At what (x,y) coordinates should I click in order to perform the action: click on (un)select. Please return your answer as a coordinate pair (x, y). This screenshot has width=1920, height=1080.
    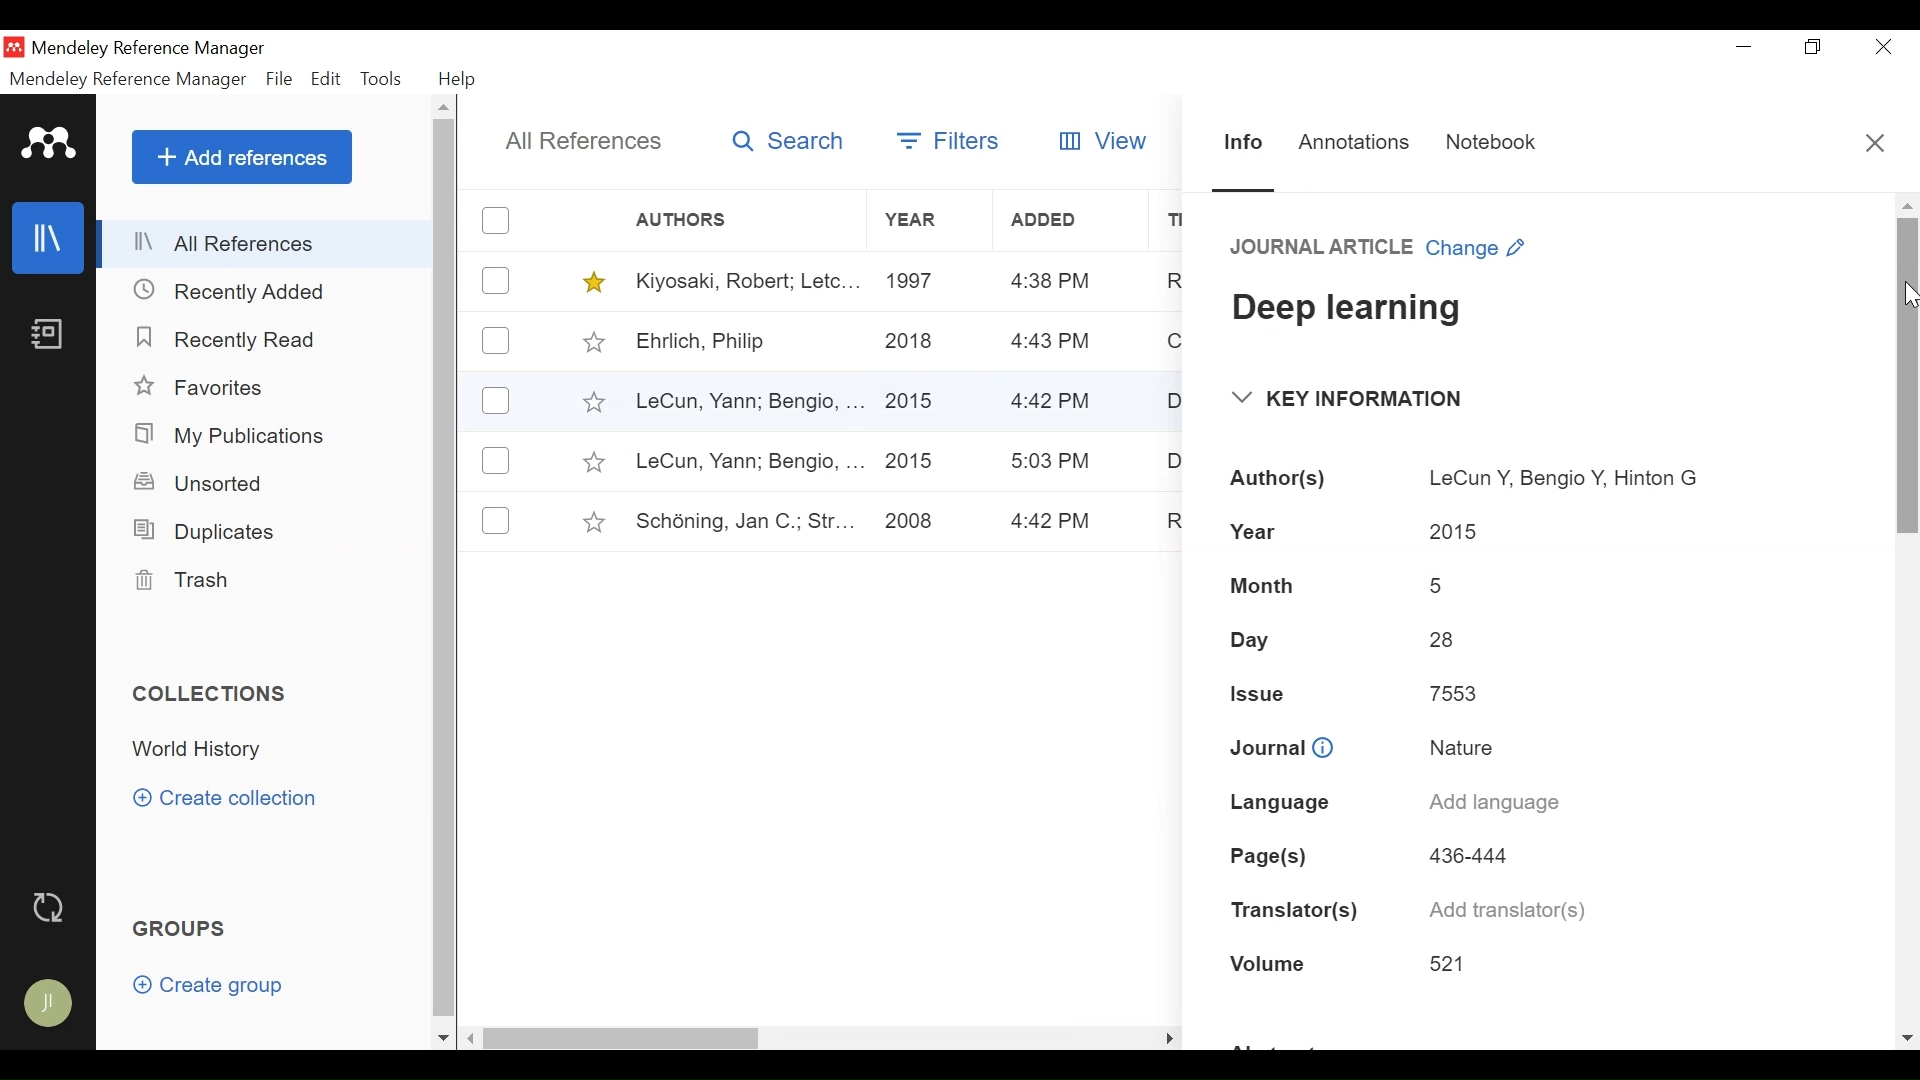
    Looking at the image, I should click on (496, 402).